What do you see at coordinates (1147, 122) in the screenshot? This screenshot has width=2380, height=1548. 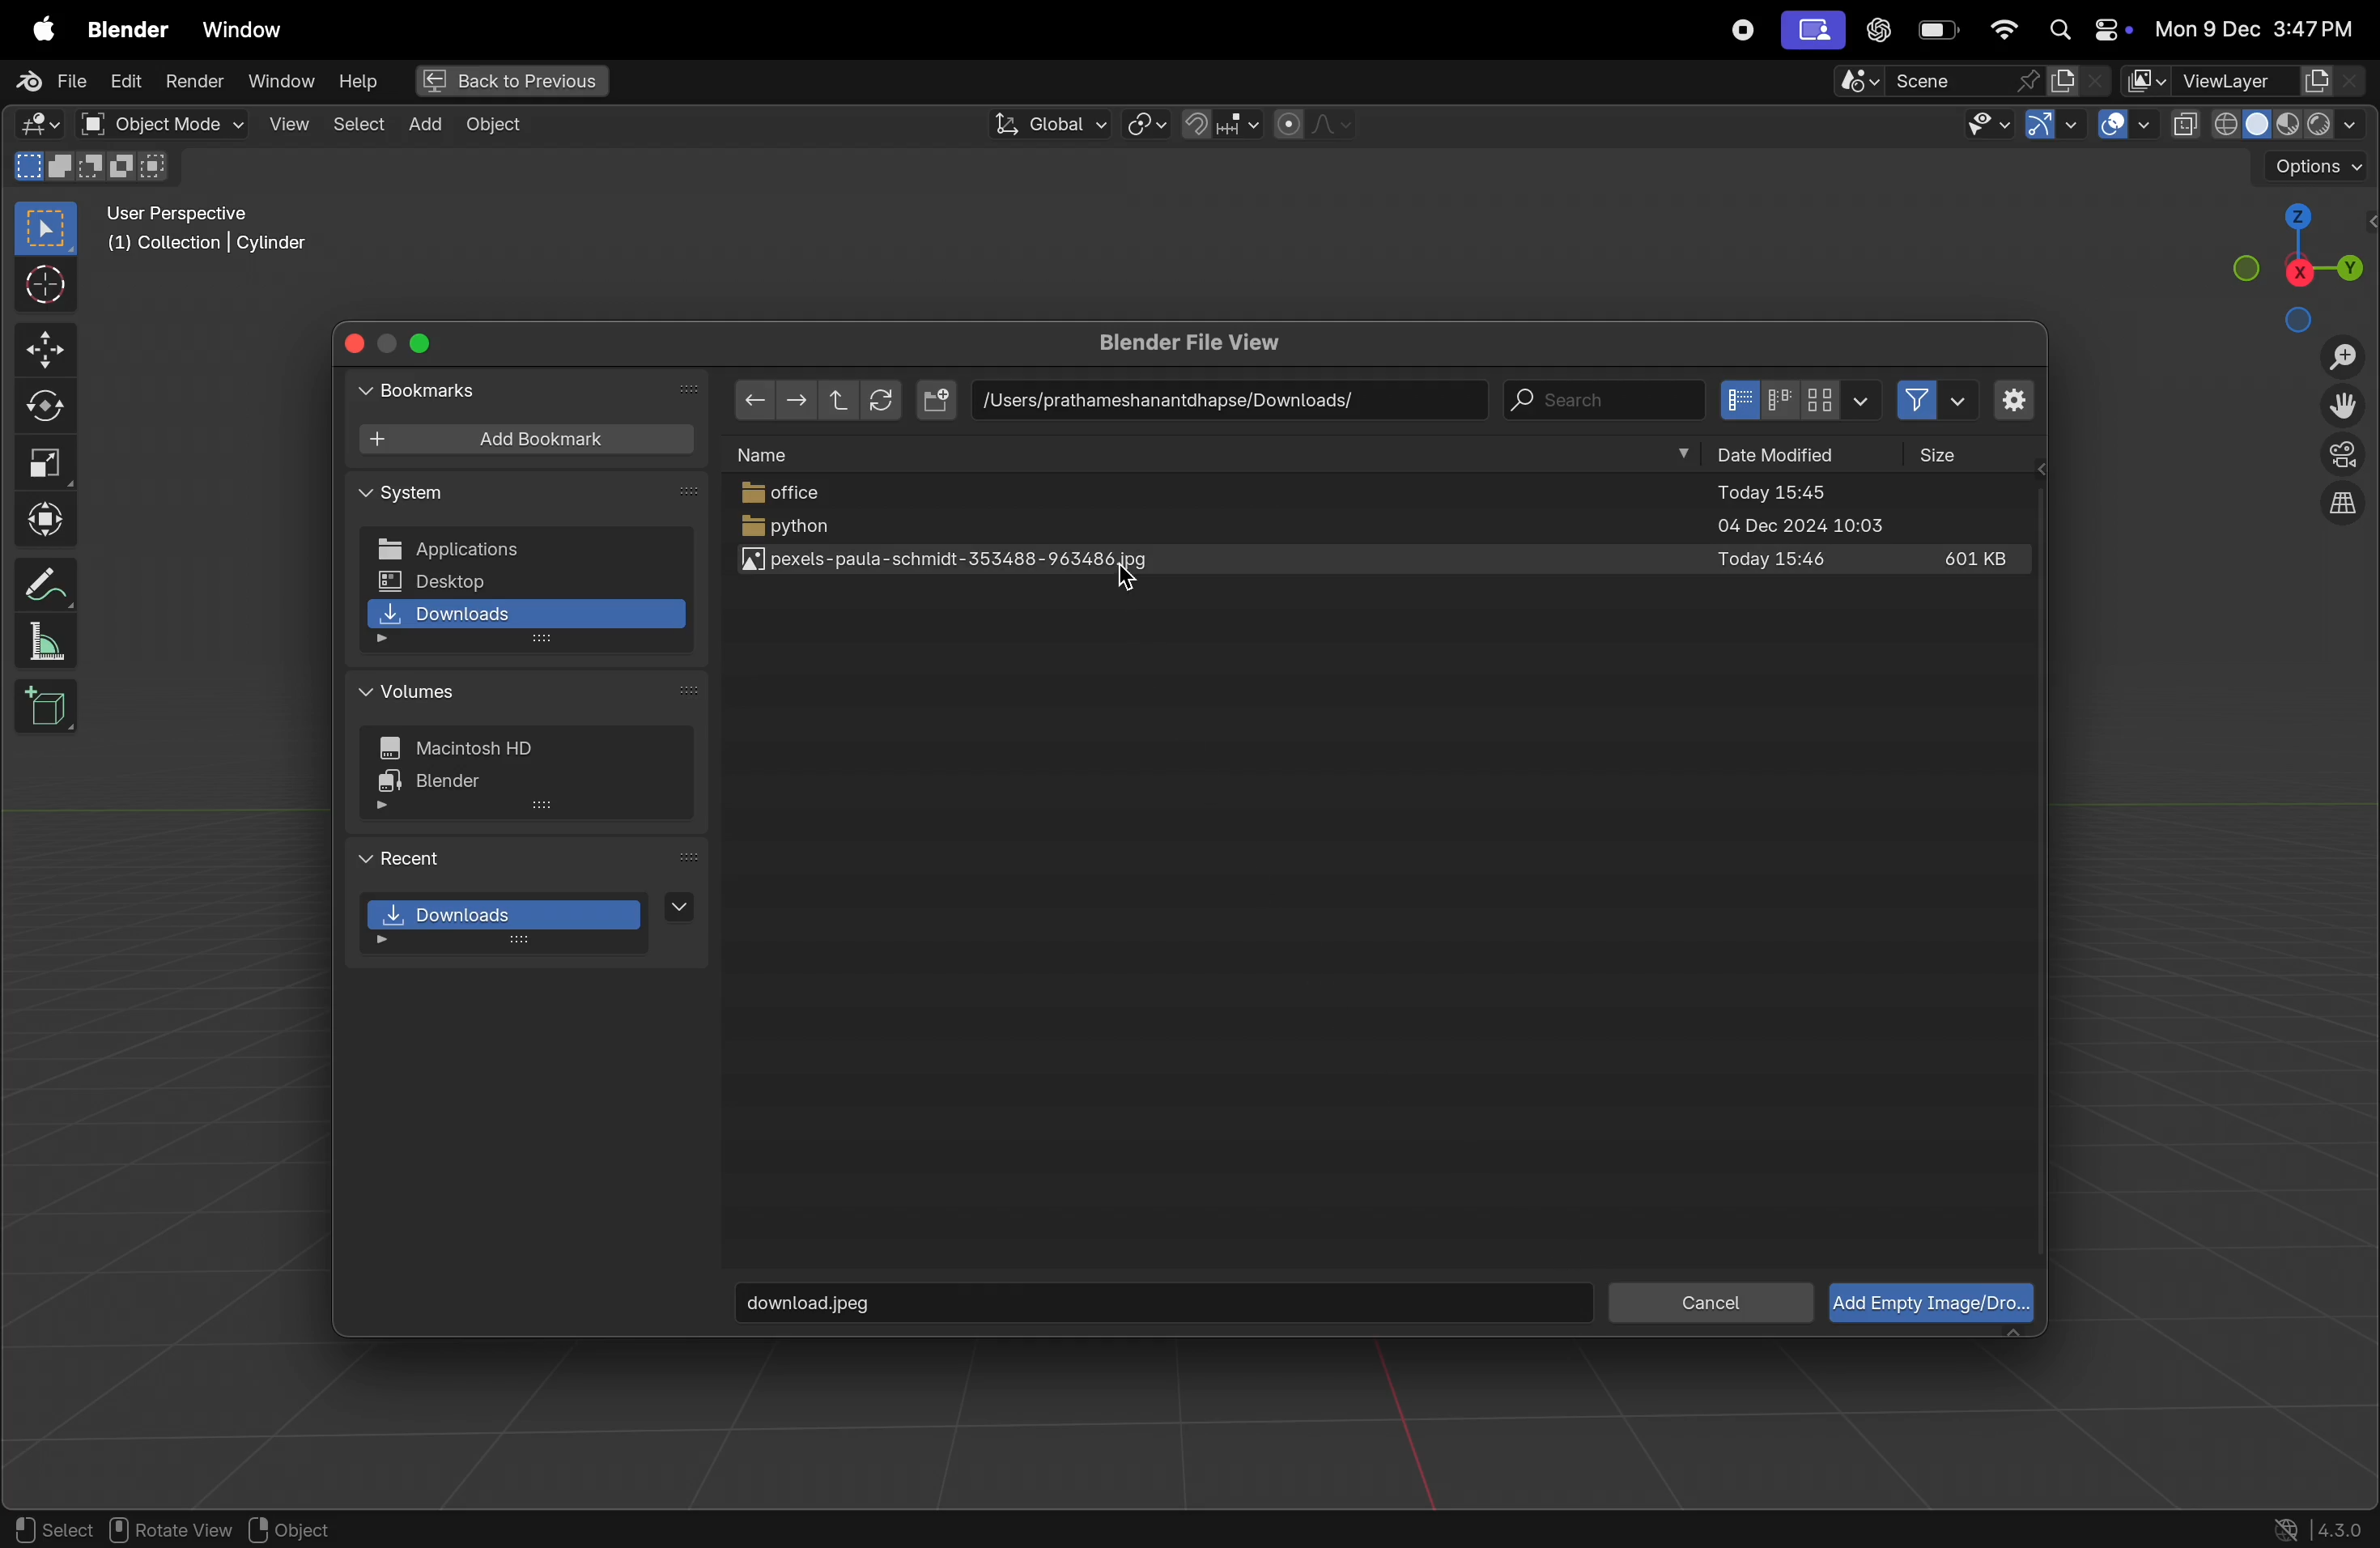 I see `turning of pviot point` at bounding box center [1147, 122].